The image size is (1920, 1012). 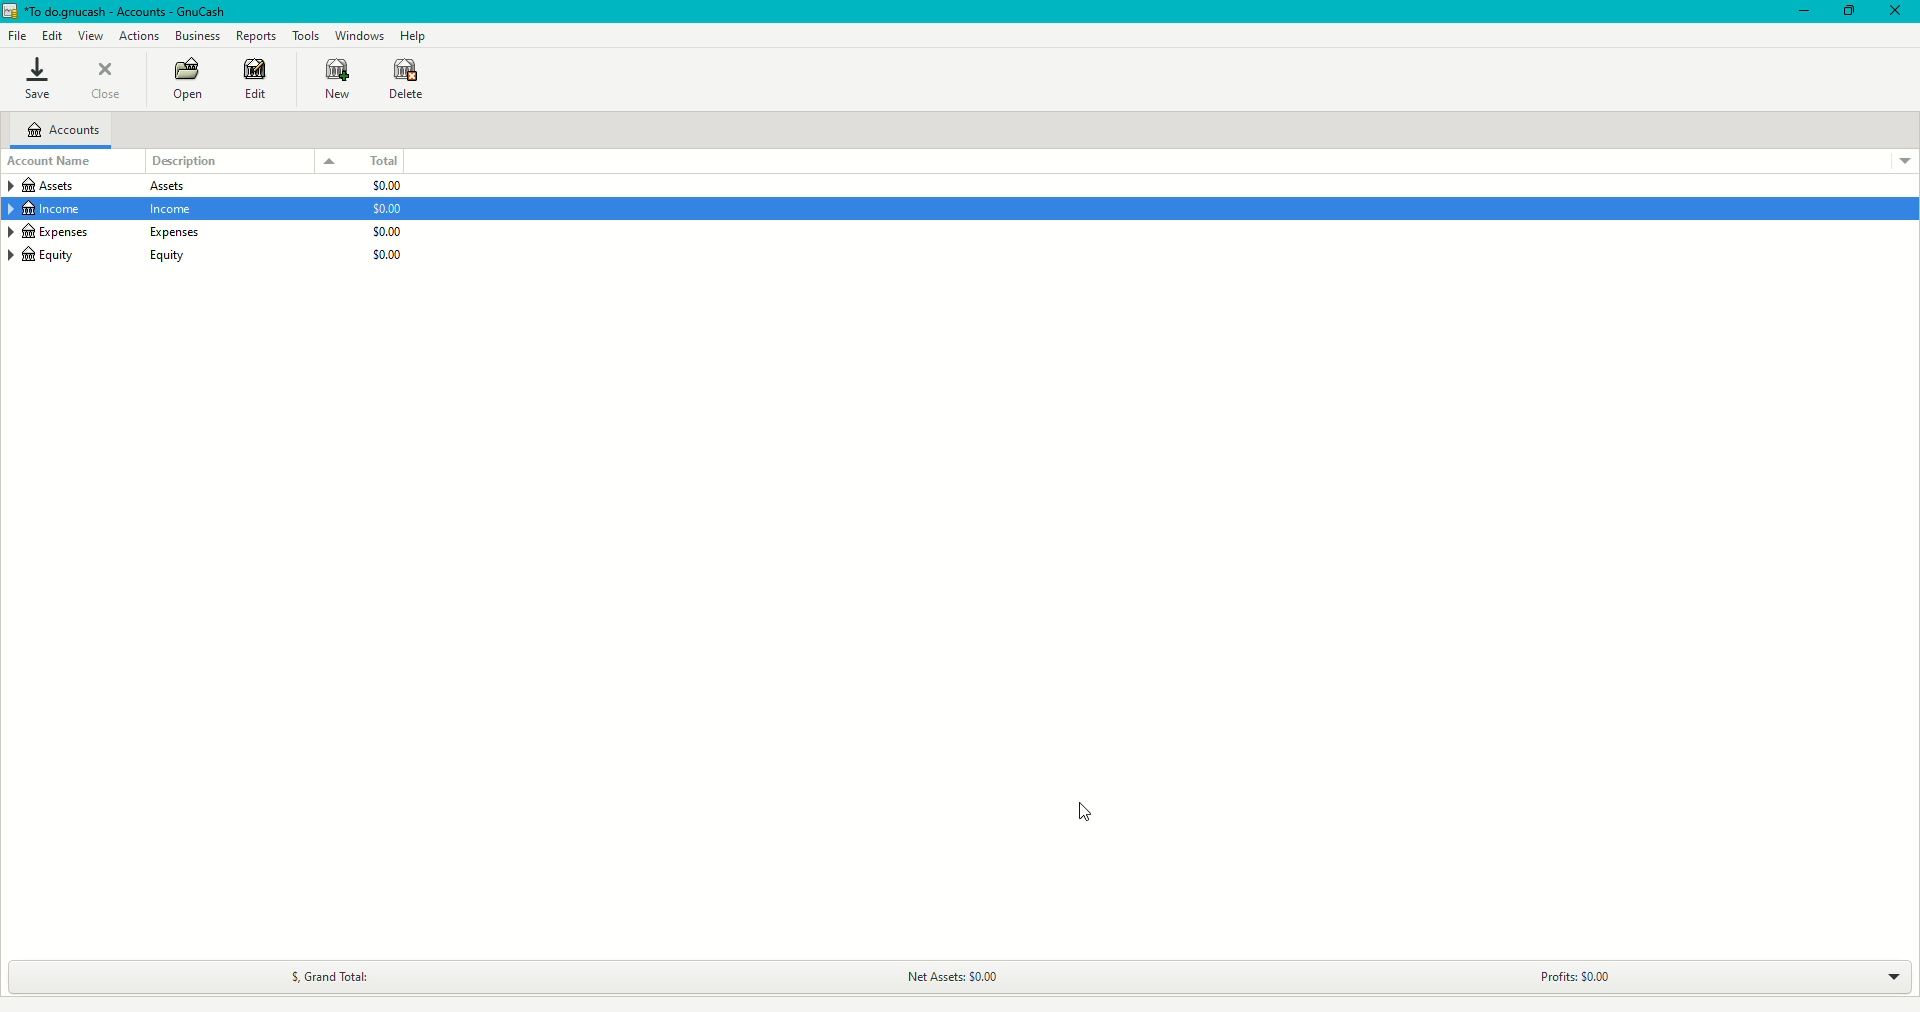 I want to click on Net Assets, so click(x=948, y=976).